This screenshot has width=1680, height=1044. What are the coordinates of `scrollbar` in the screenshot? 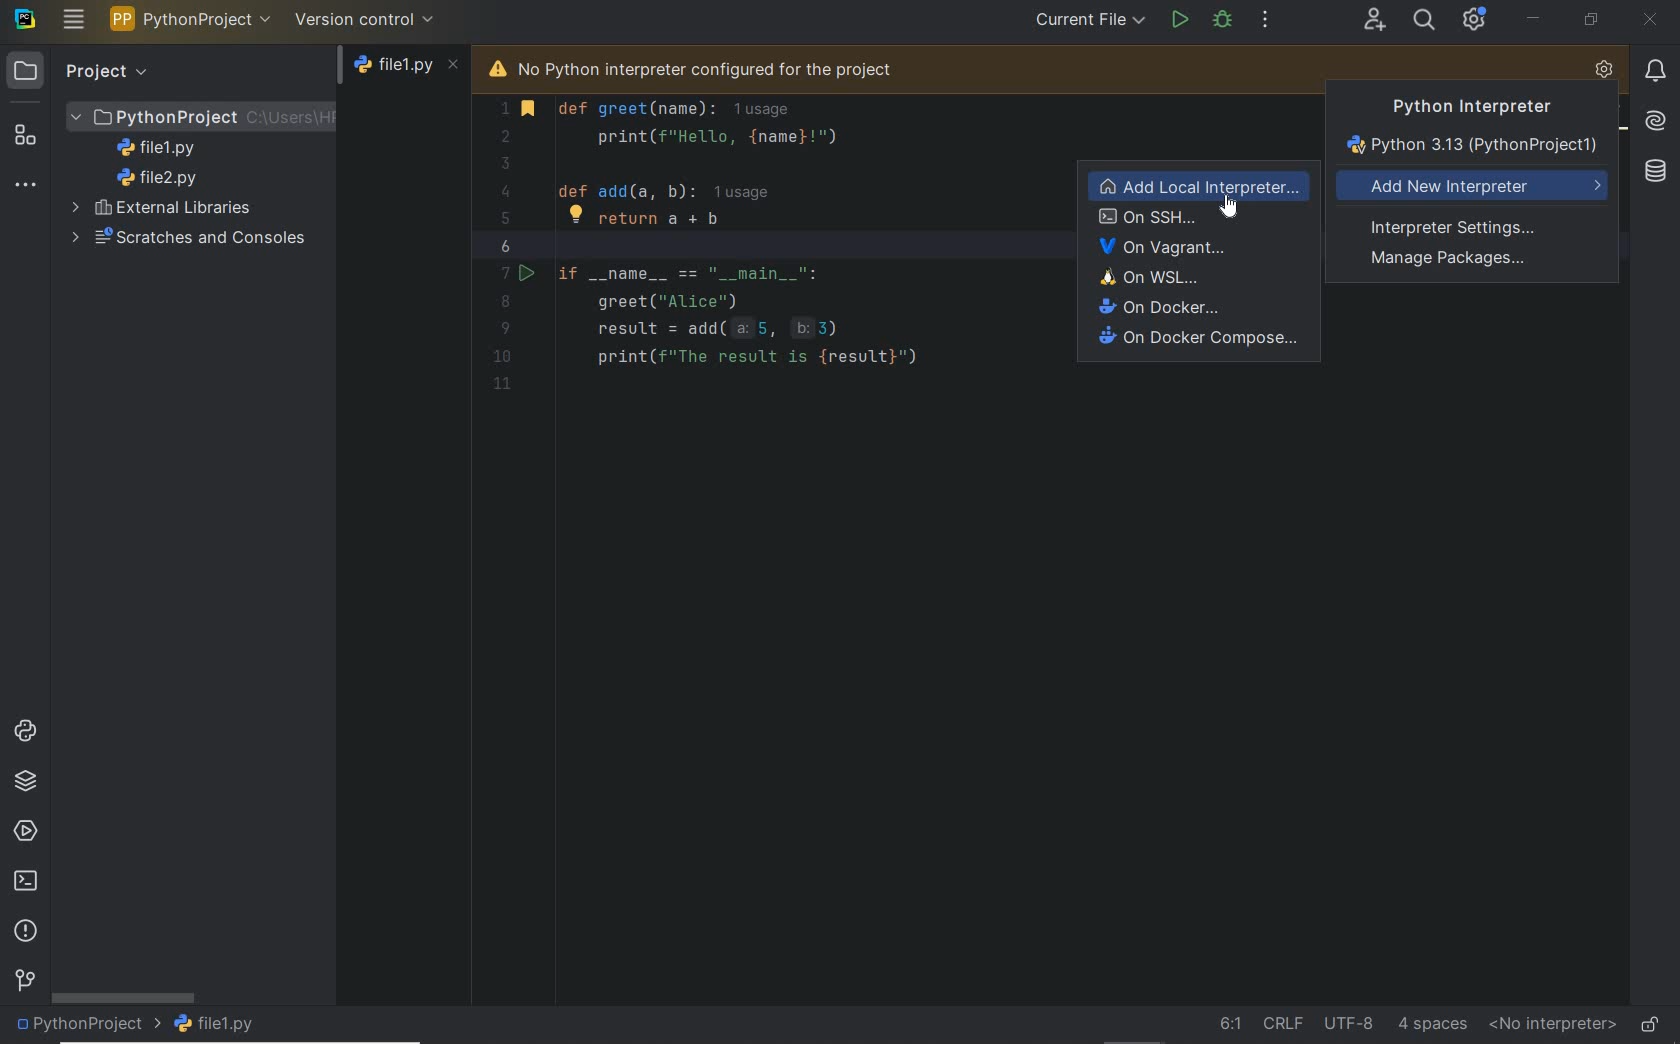 It's located at (123, 997).